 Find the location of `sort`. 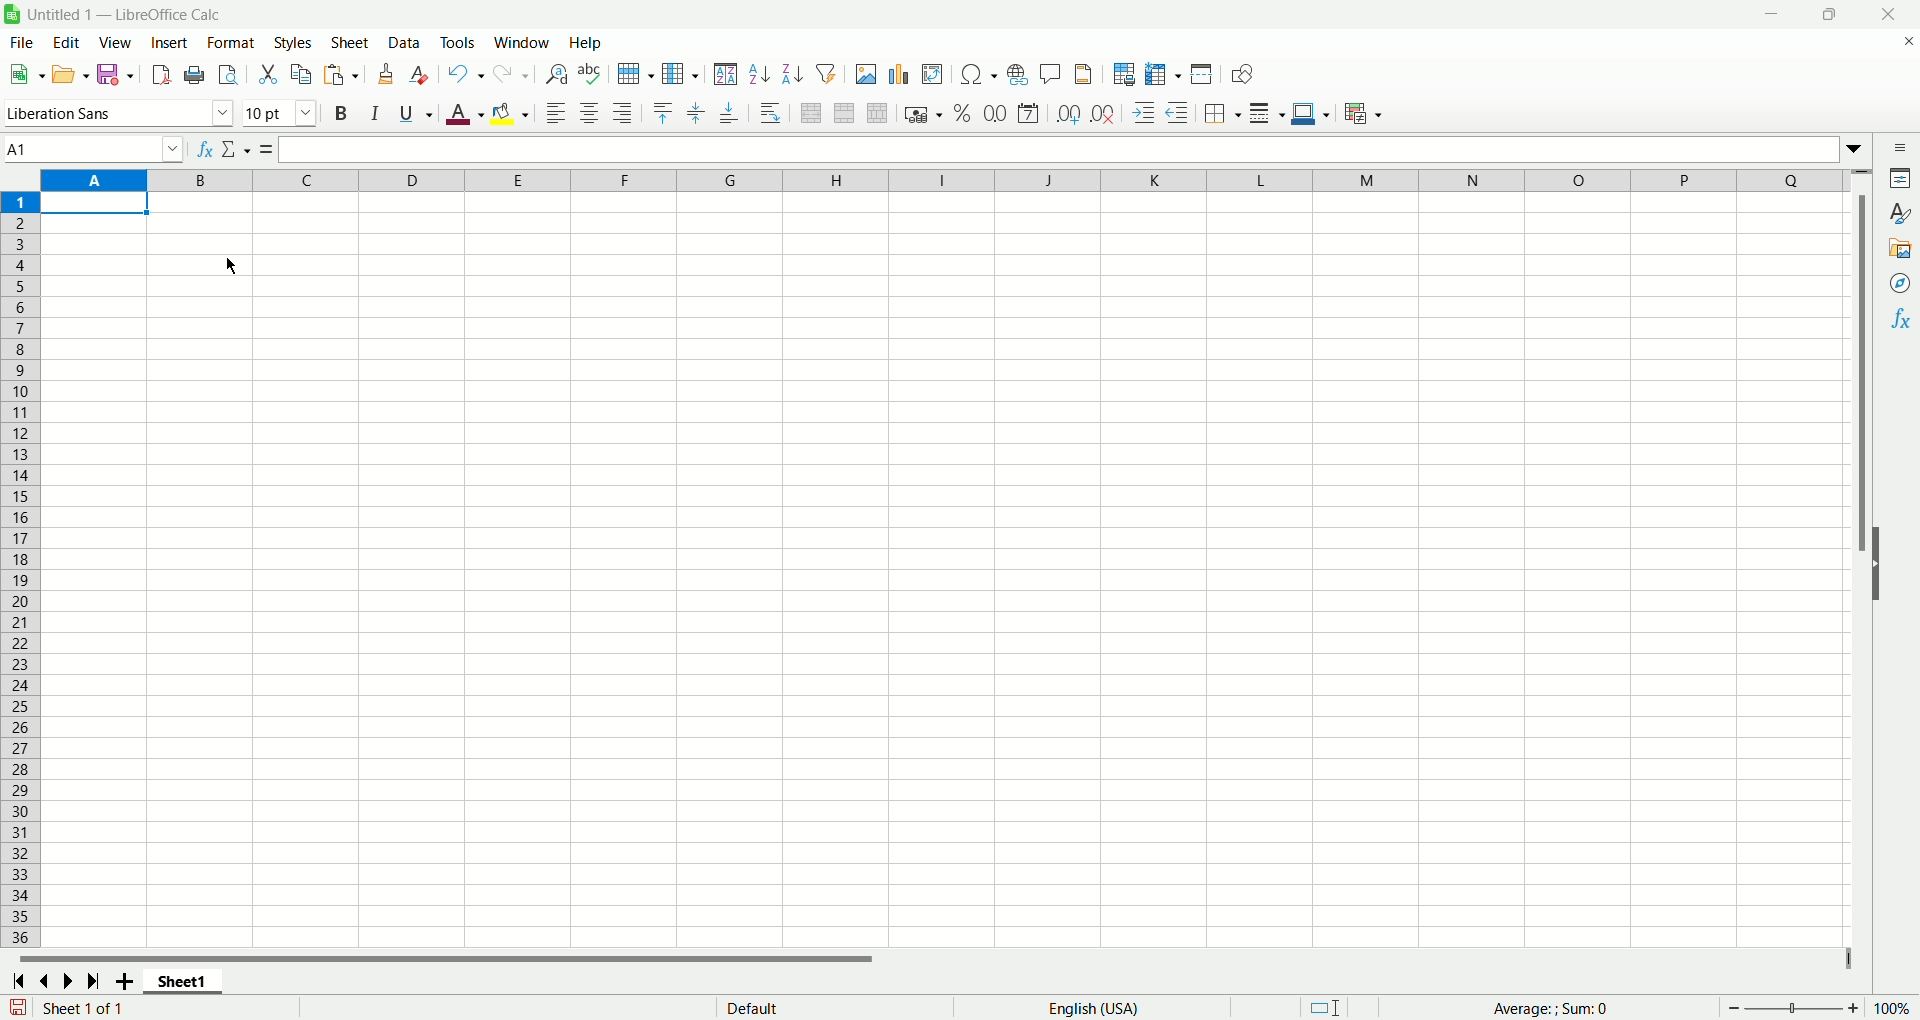

sort is located at coordinates (725, 74).